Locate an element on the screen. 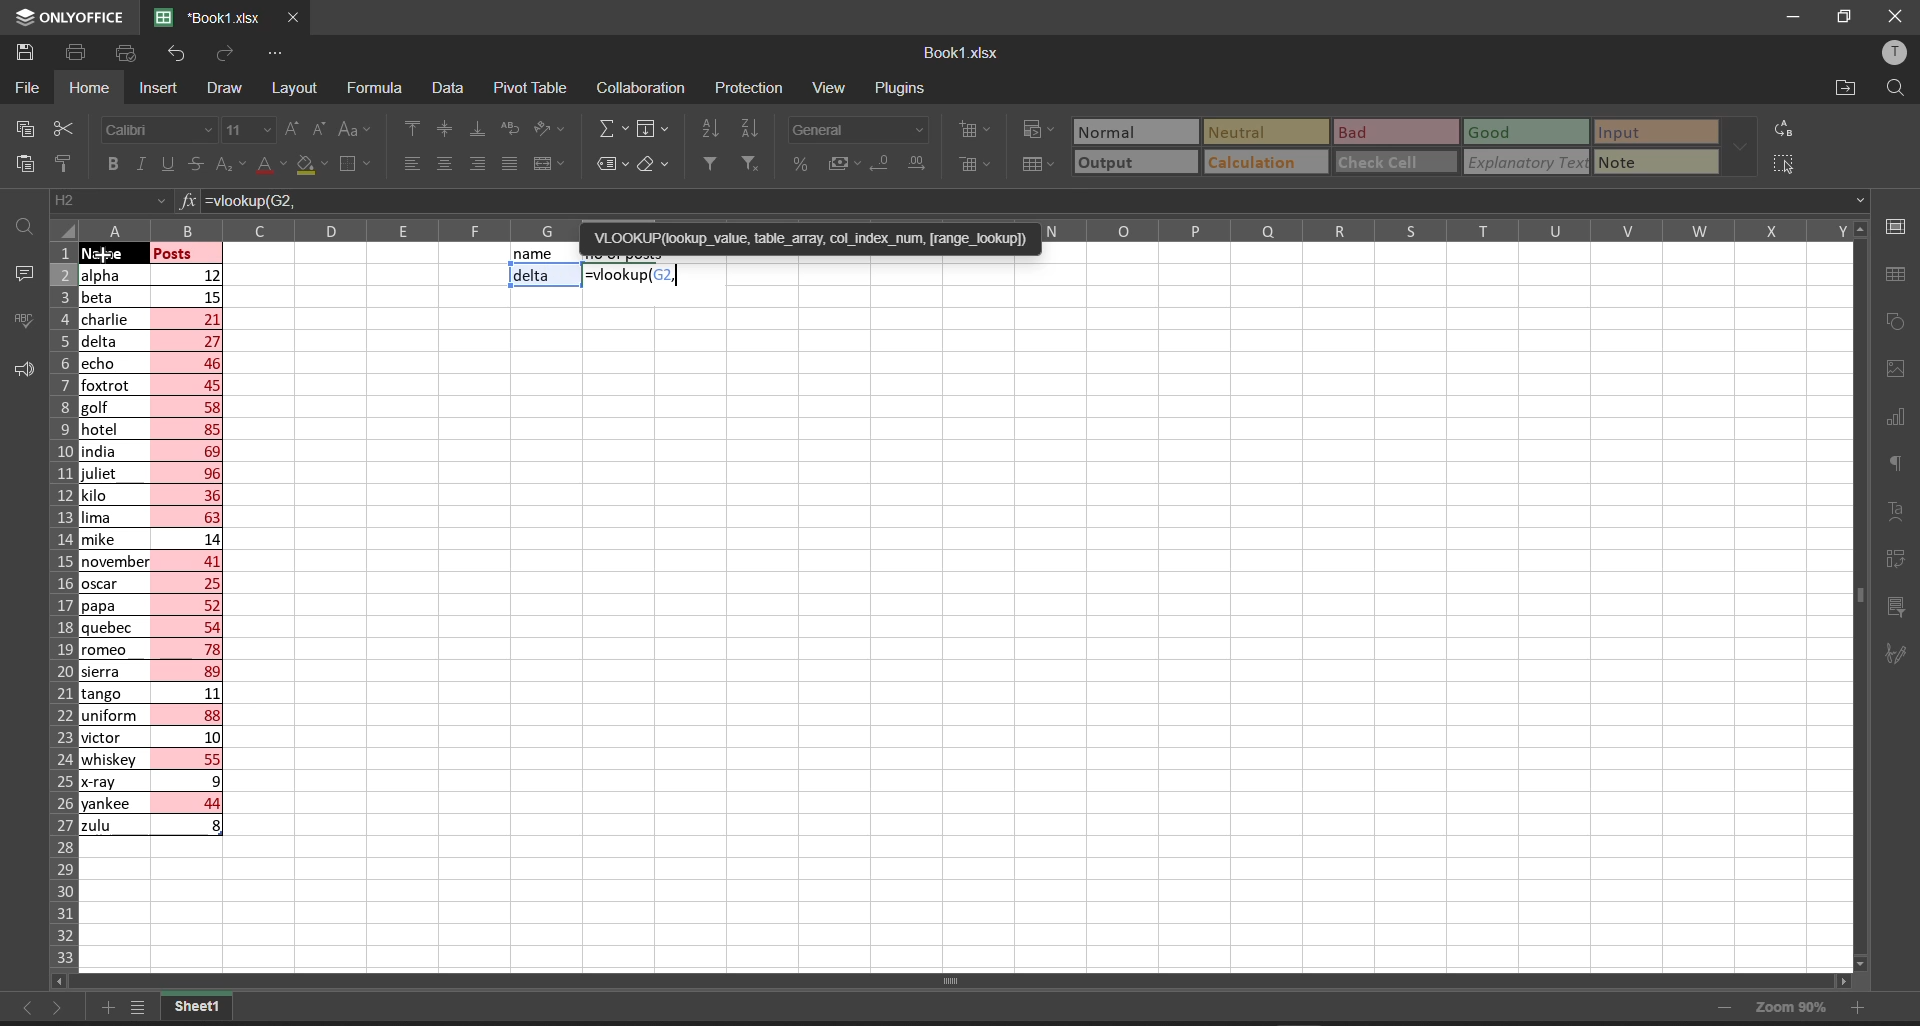 The width and height of the screenshot is (1920, 1026). zoom out is located at coordinates (1722, 1011).